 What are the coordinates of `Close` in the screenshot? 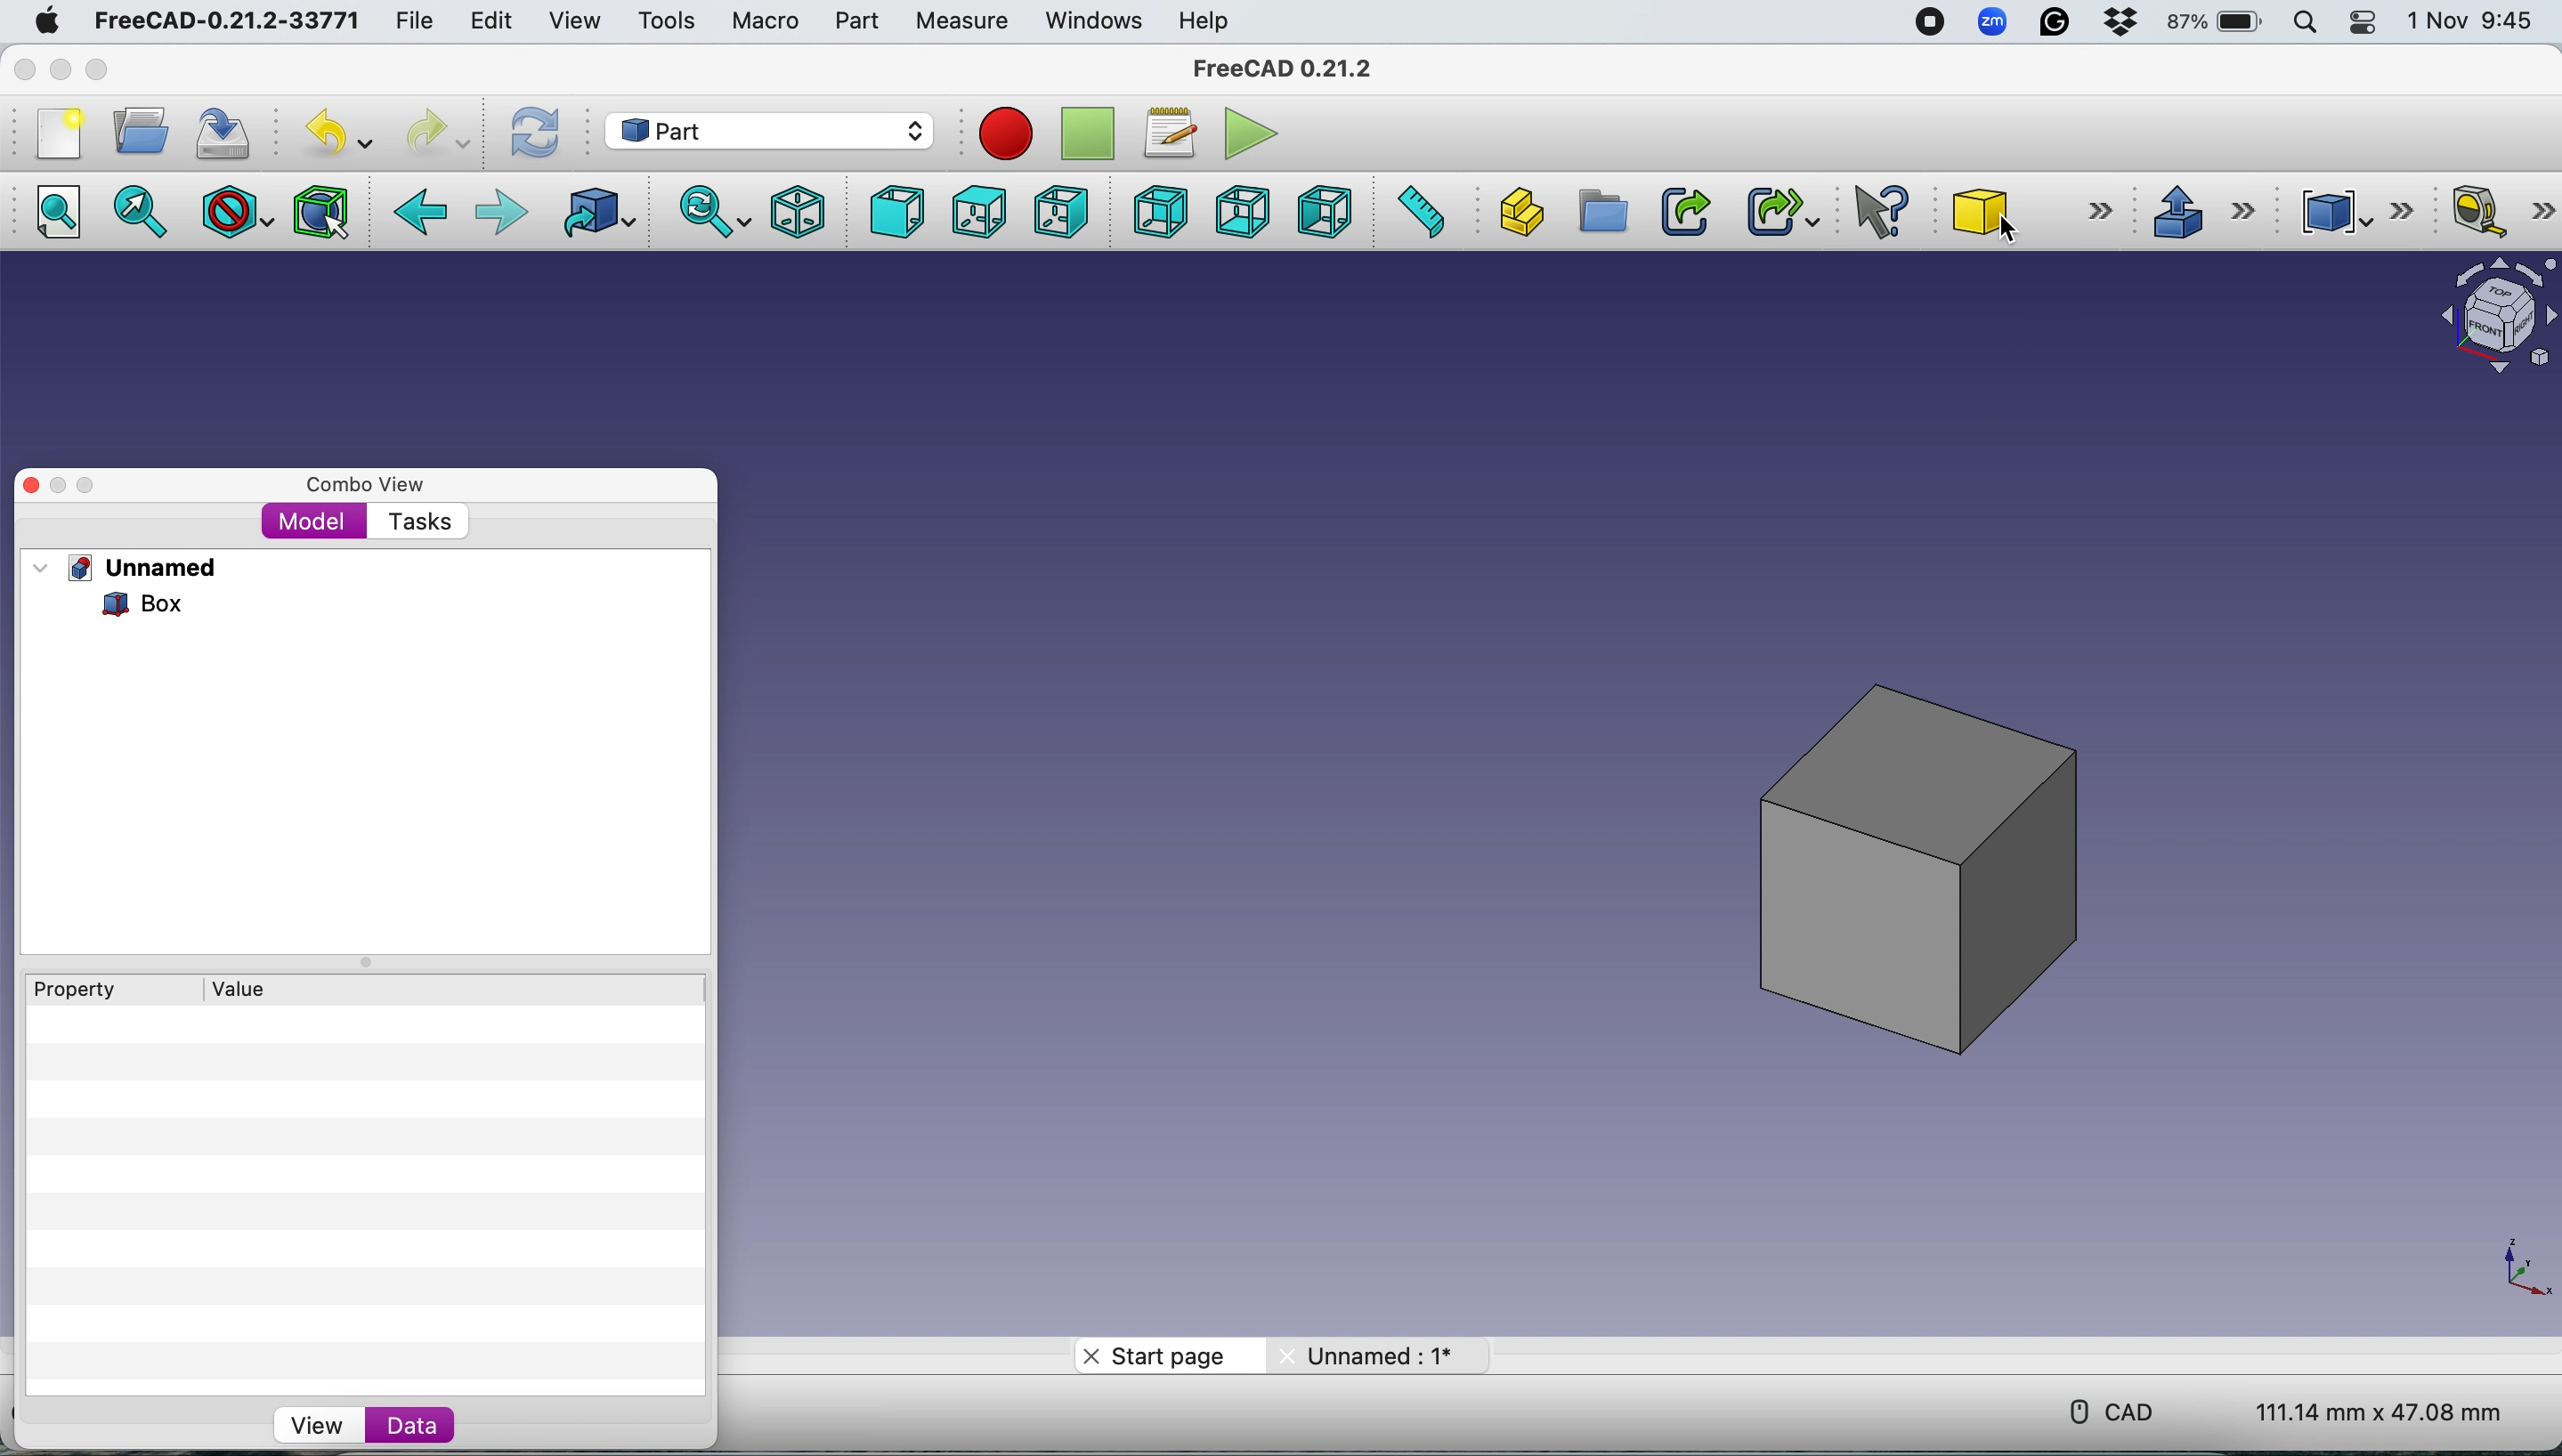 It's located at (31, 486).